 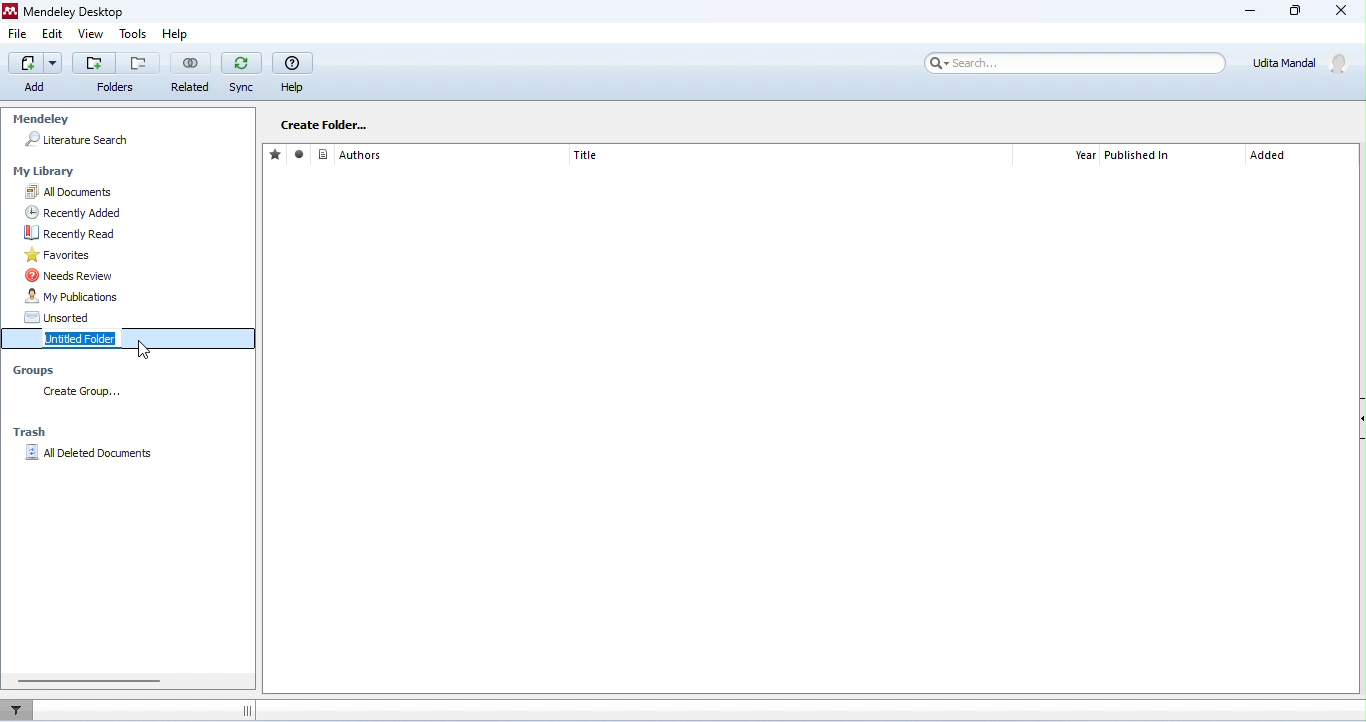 I want to click on sync, so click(x=241, y=73).